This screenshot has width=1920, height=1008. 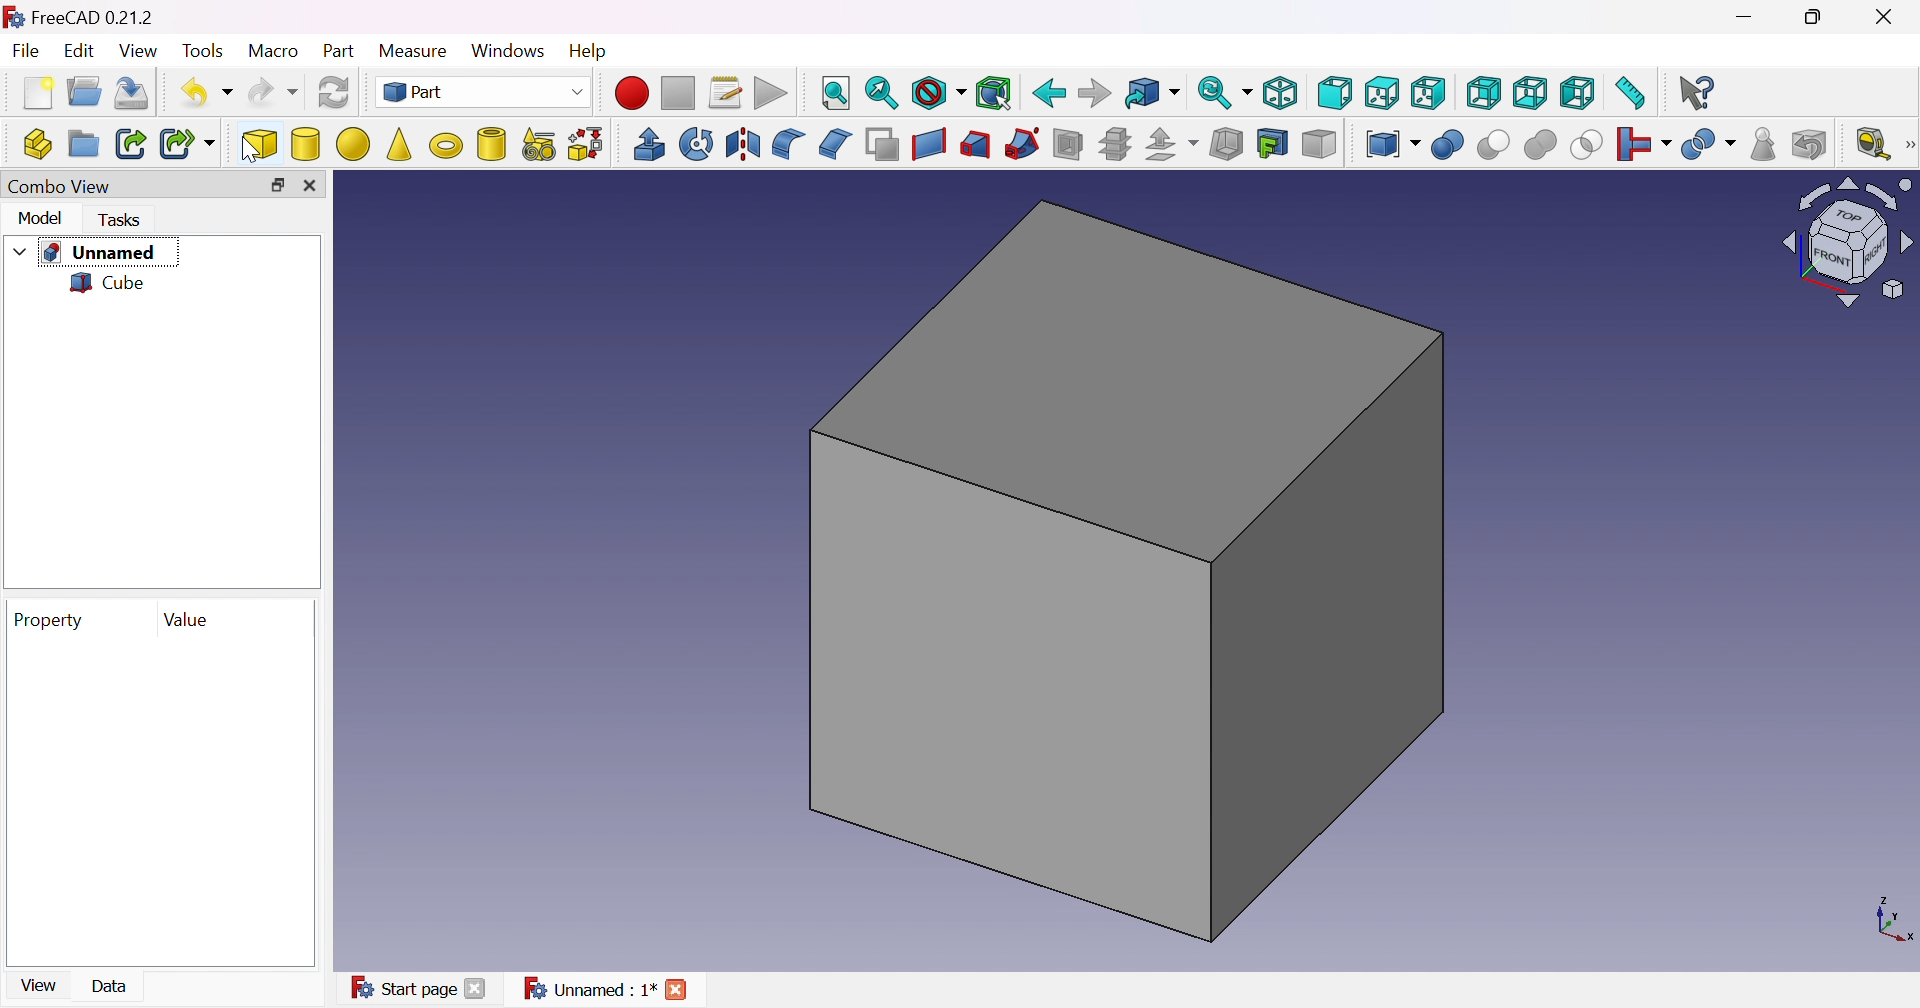 What do you see at coordinates (696, 143) in the screenshot?
I see `Revolve` at bounding box center [696, 143].